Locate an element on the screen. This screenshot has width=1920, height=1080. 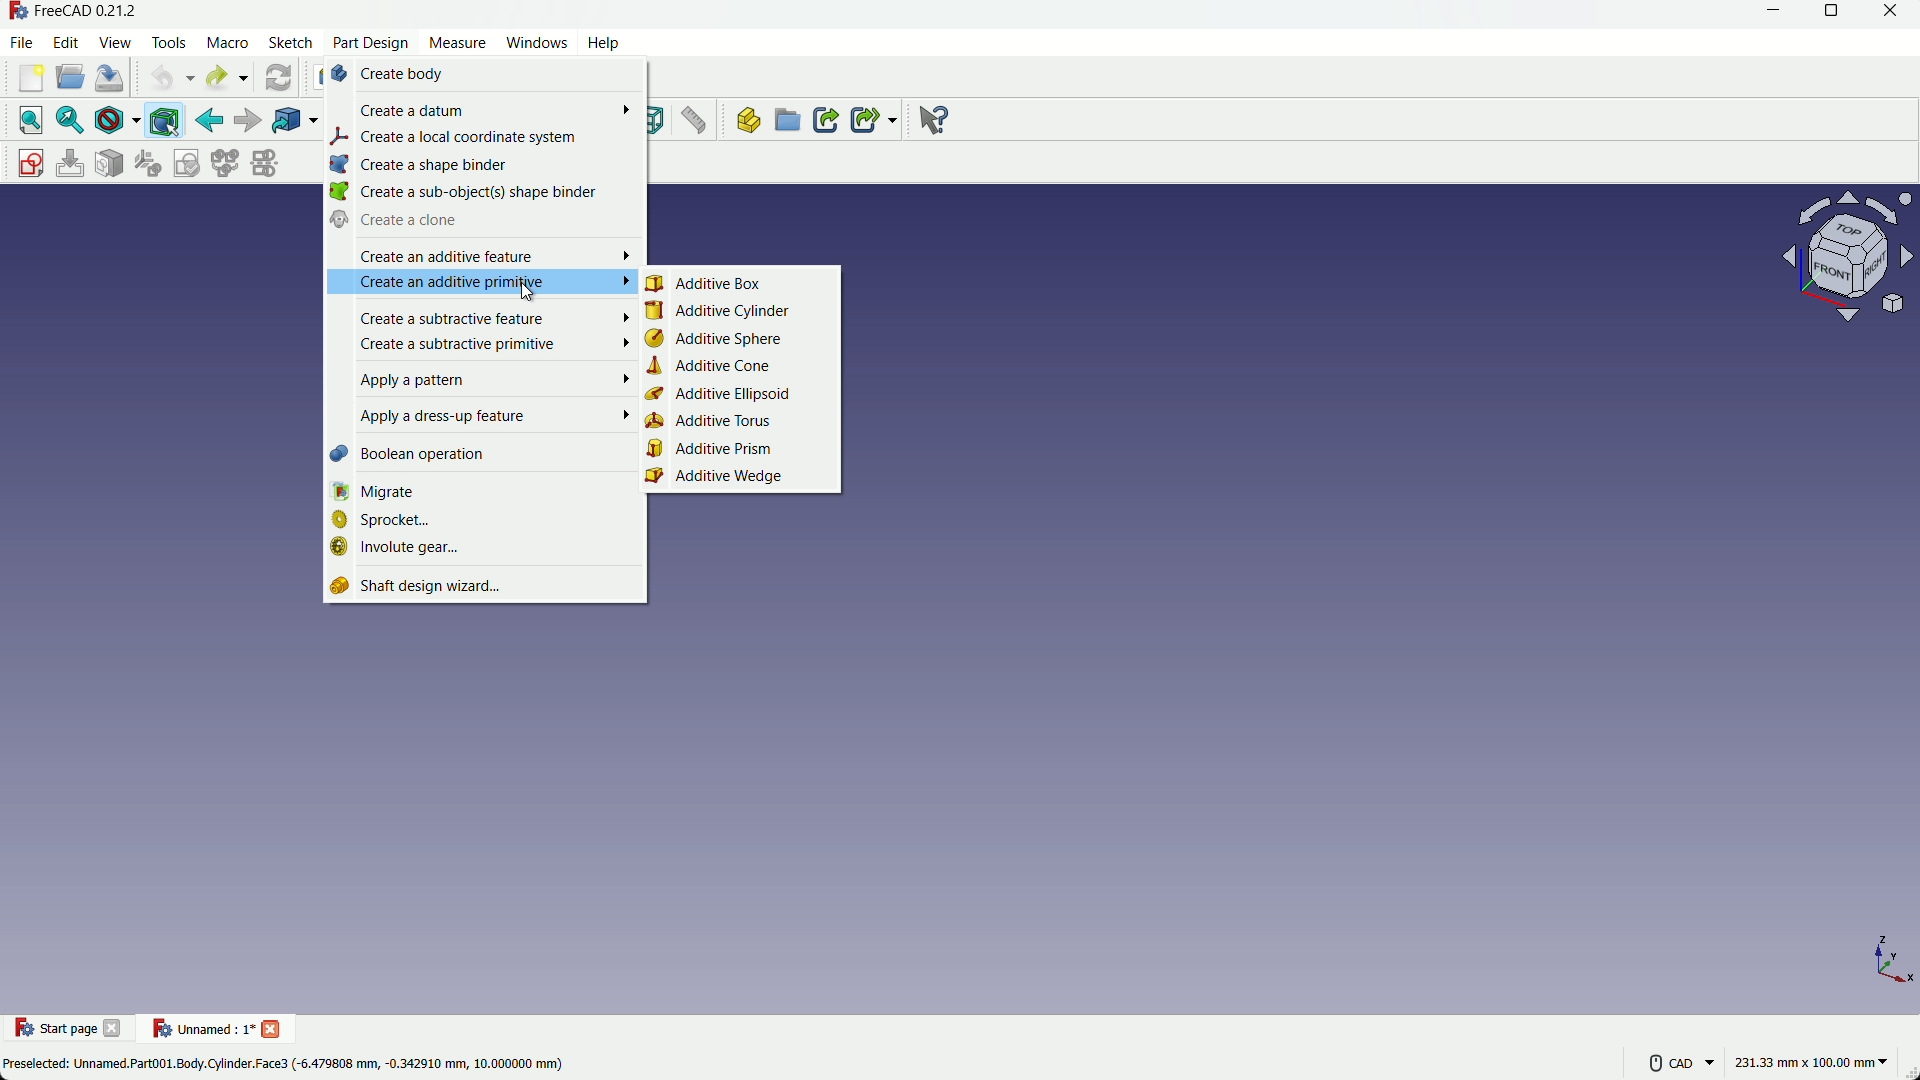
close is located at coordinates (116, 1027).